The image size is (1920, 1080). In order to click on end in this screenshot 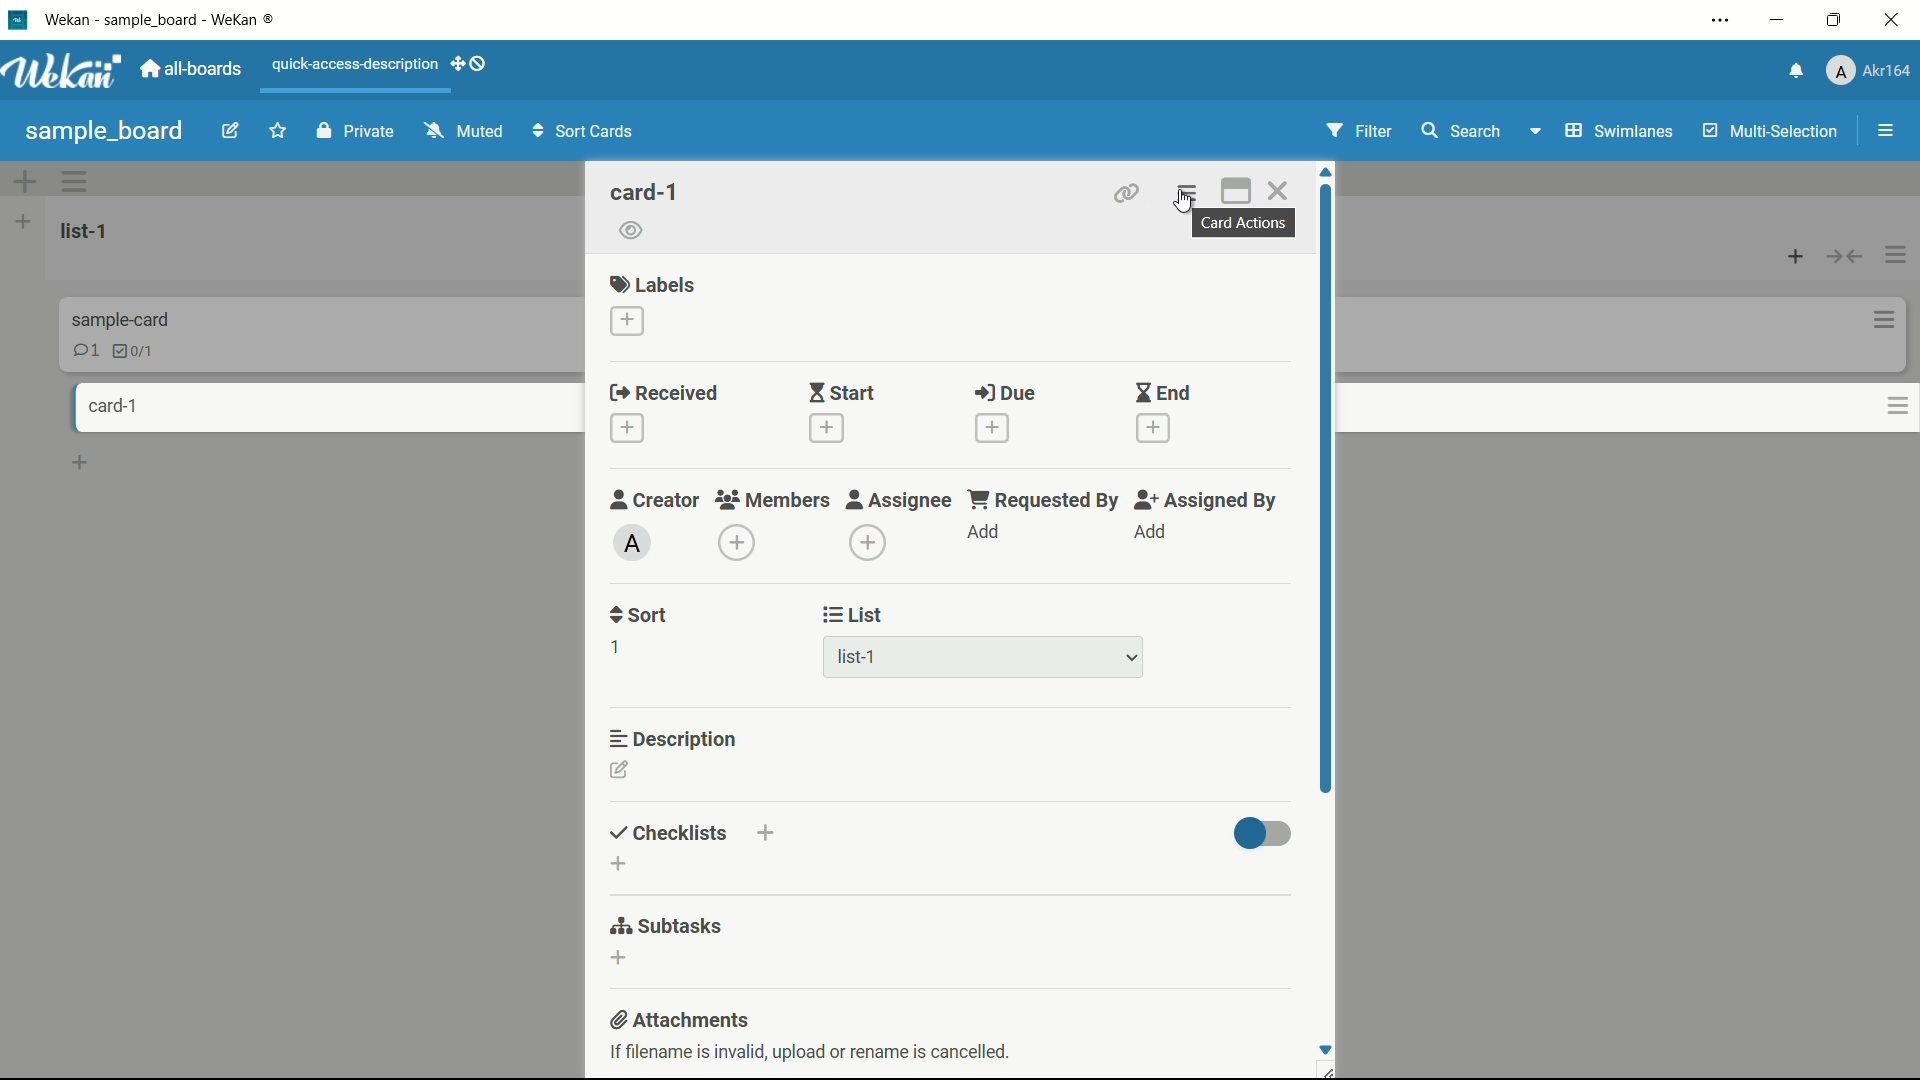, I will do `click(1165, 393)`.